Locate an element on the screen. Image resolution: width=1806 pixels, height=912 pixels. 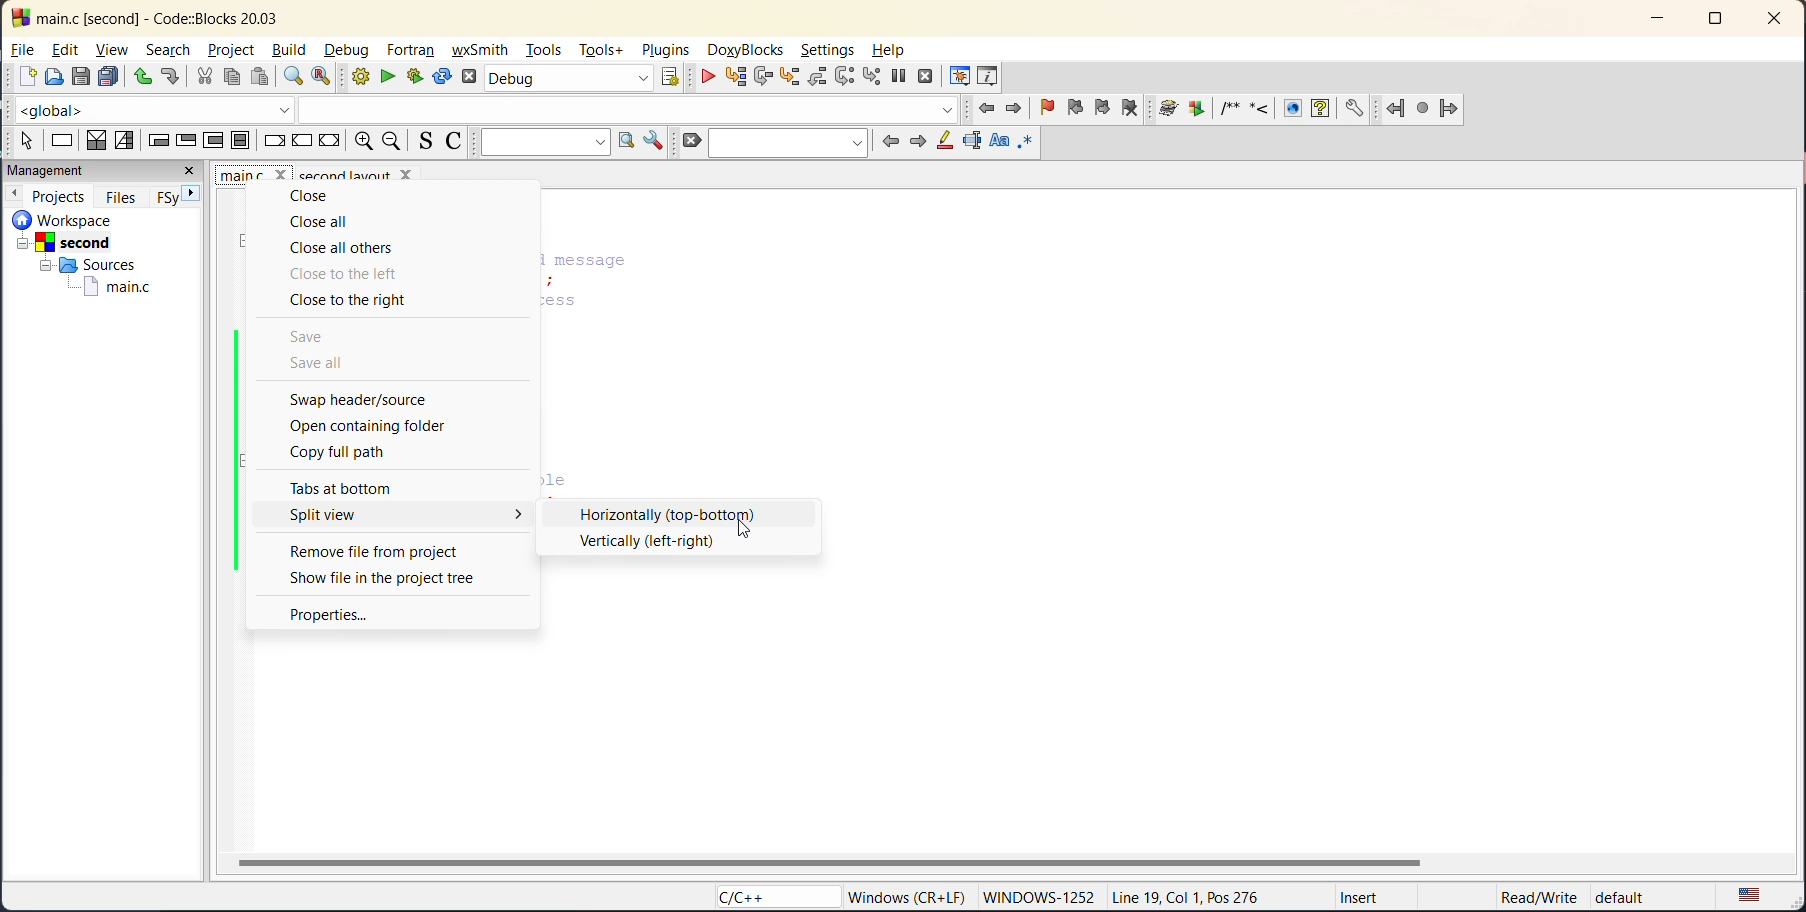
selected text is located at coordinates (970, 143).